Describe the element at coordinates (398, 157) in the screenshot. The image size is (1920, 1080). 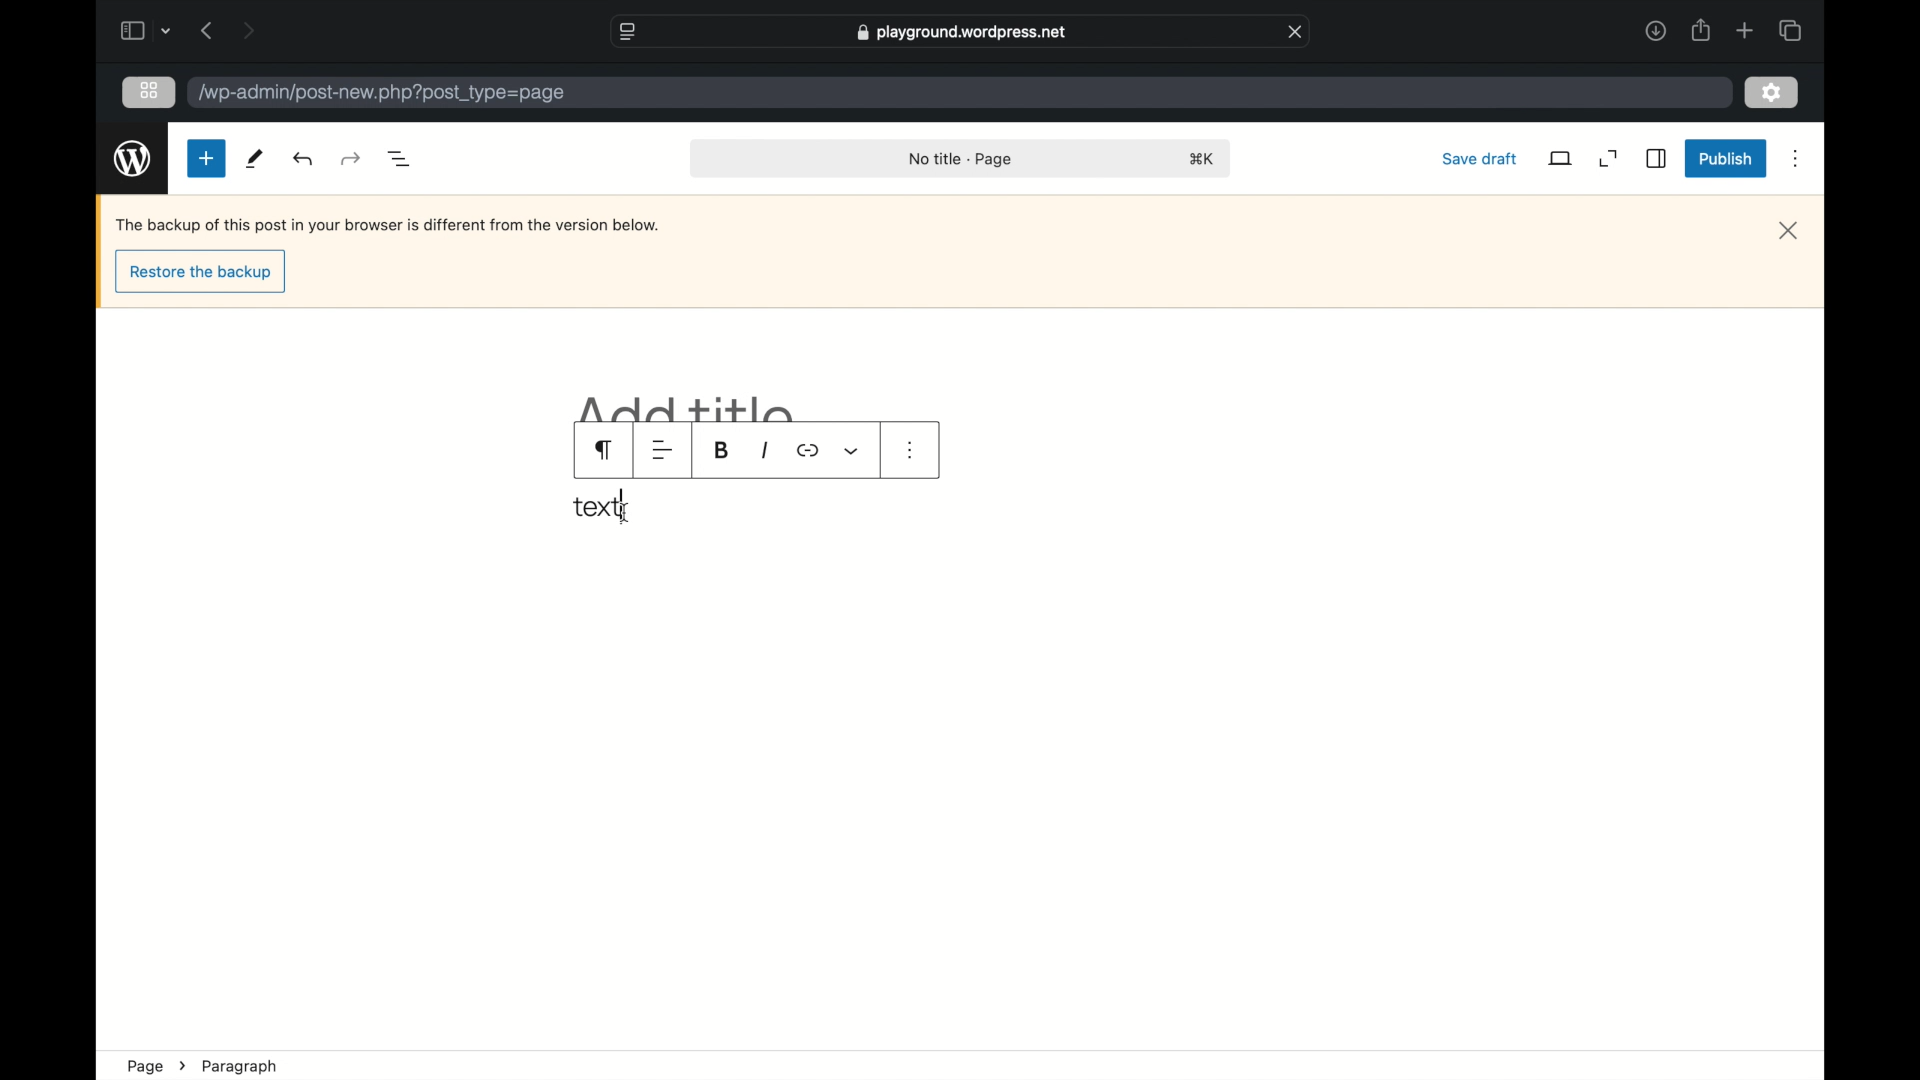
I see `document overview` at that location.